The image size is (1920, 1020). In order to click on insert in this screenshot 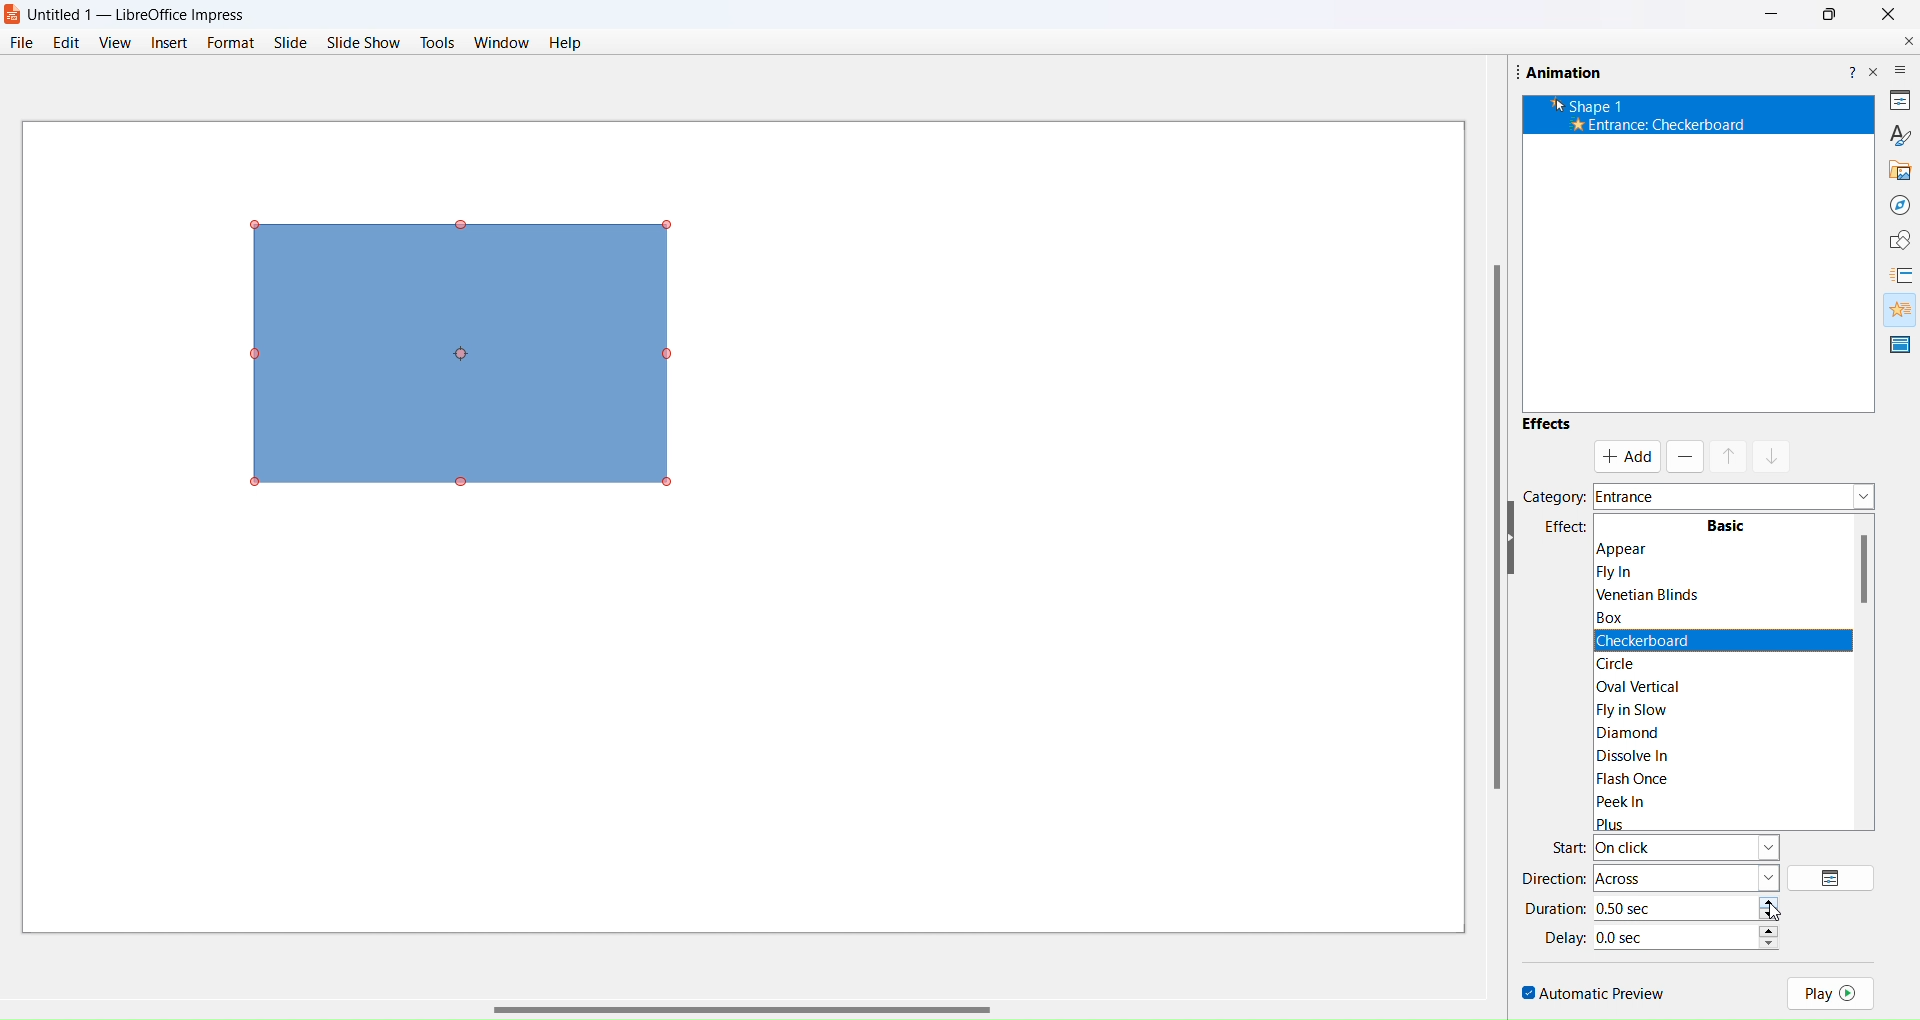, I will do `click(169, 41)`.